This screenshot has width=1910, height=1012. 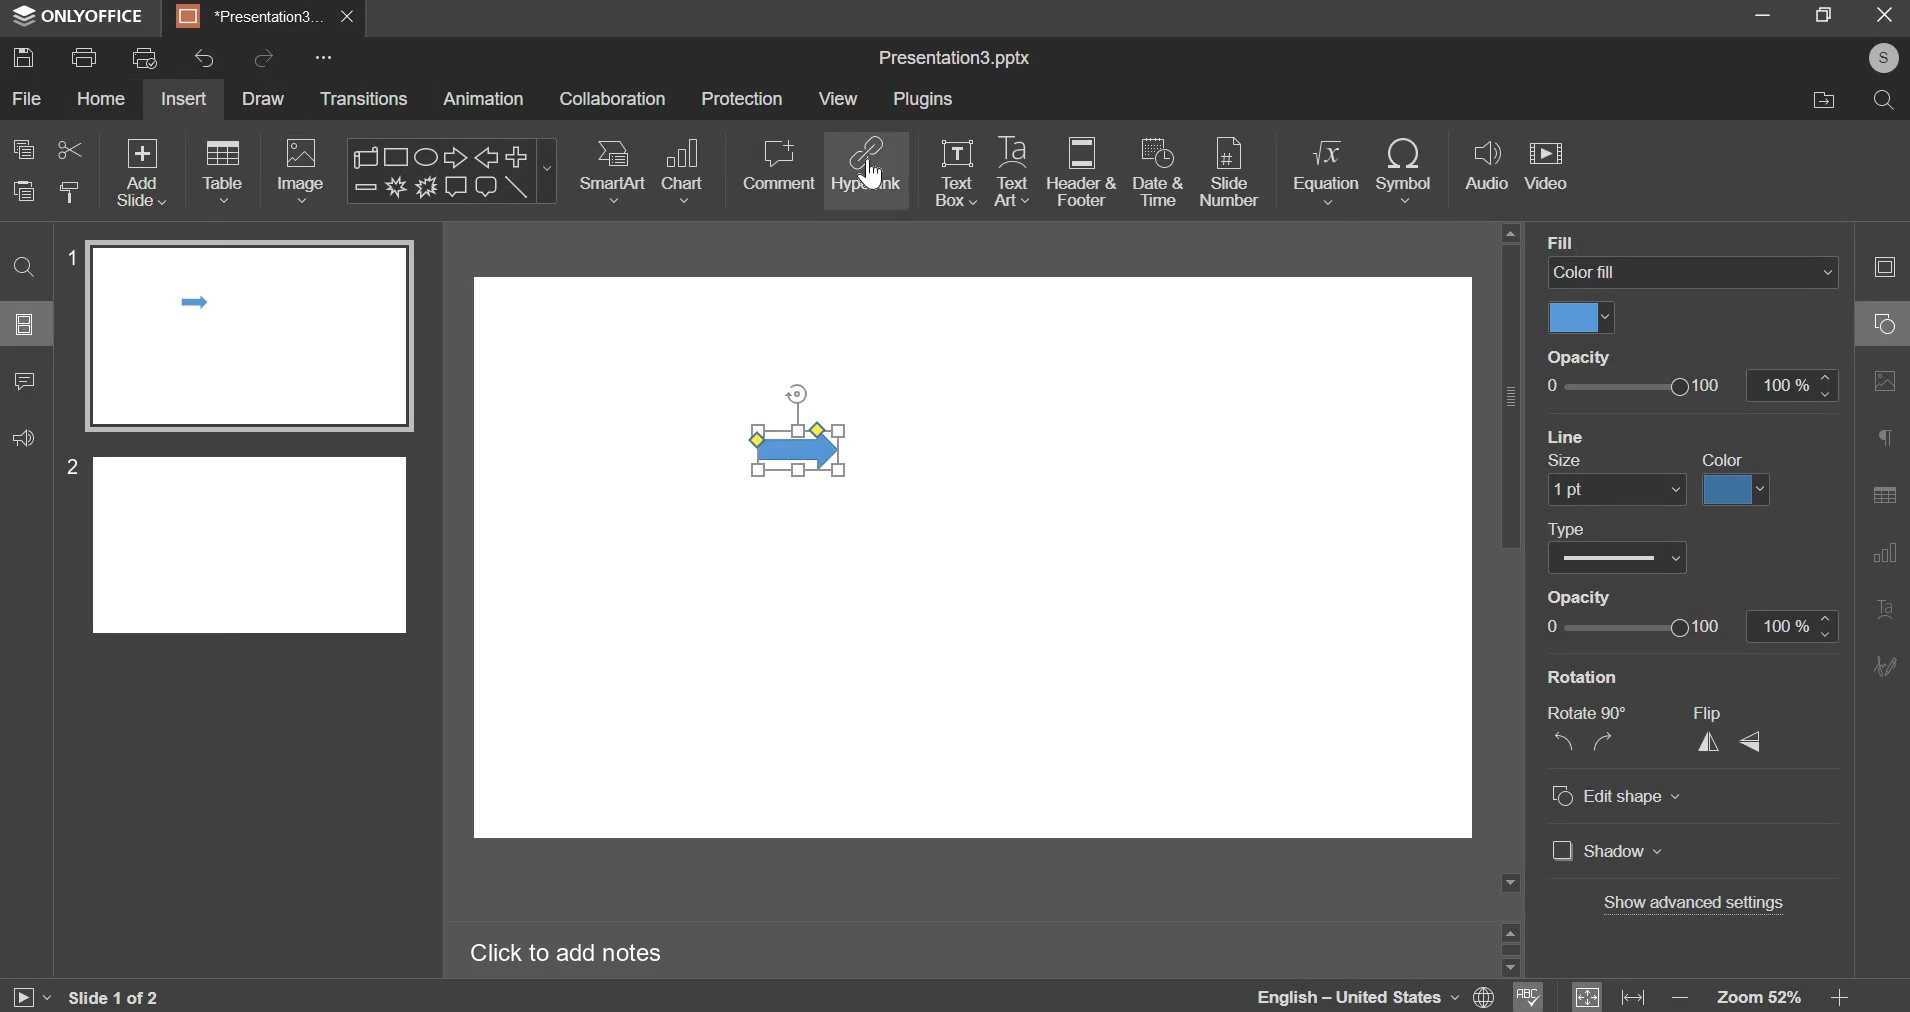 I want to click on rotate clockwise, so click(x=1601, y=740).